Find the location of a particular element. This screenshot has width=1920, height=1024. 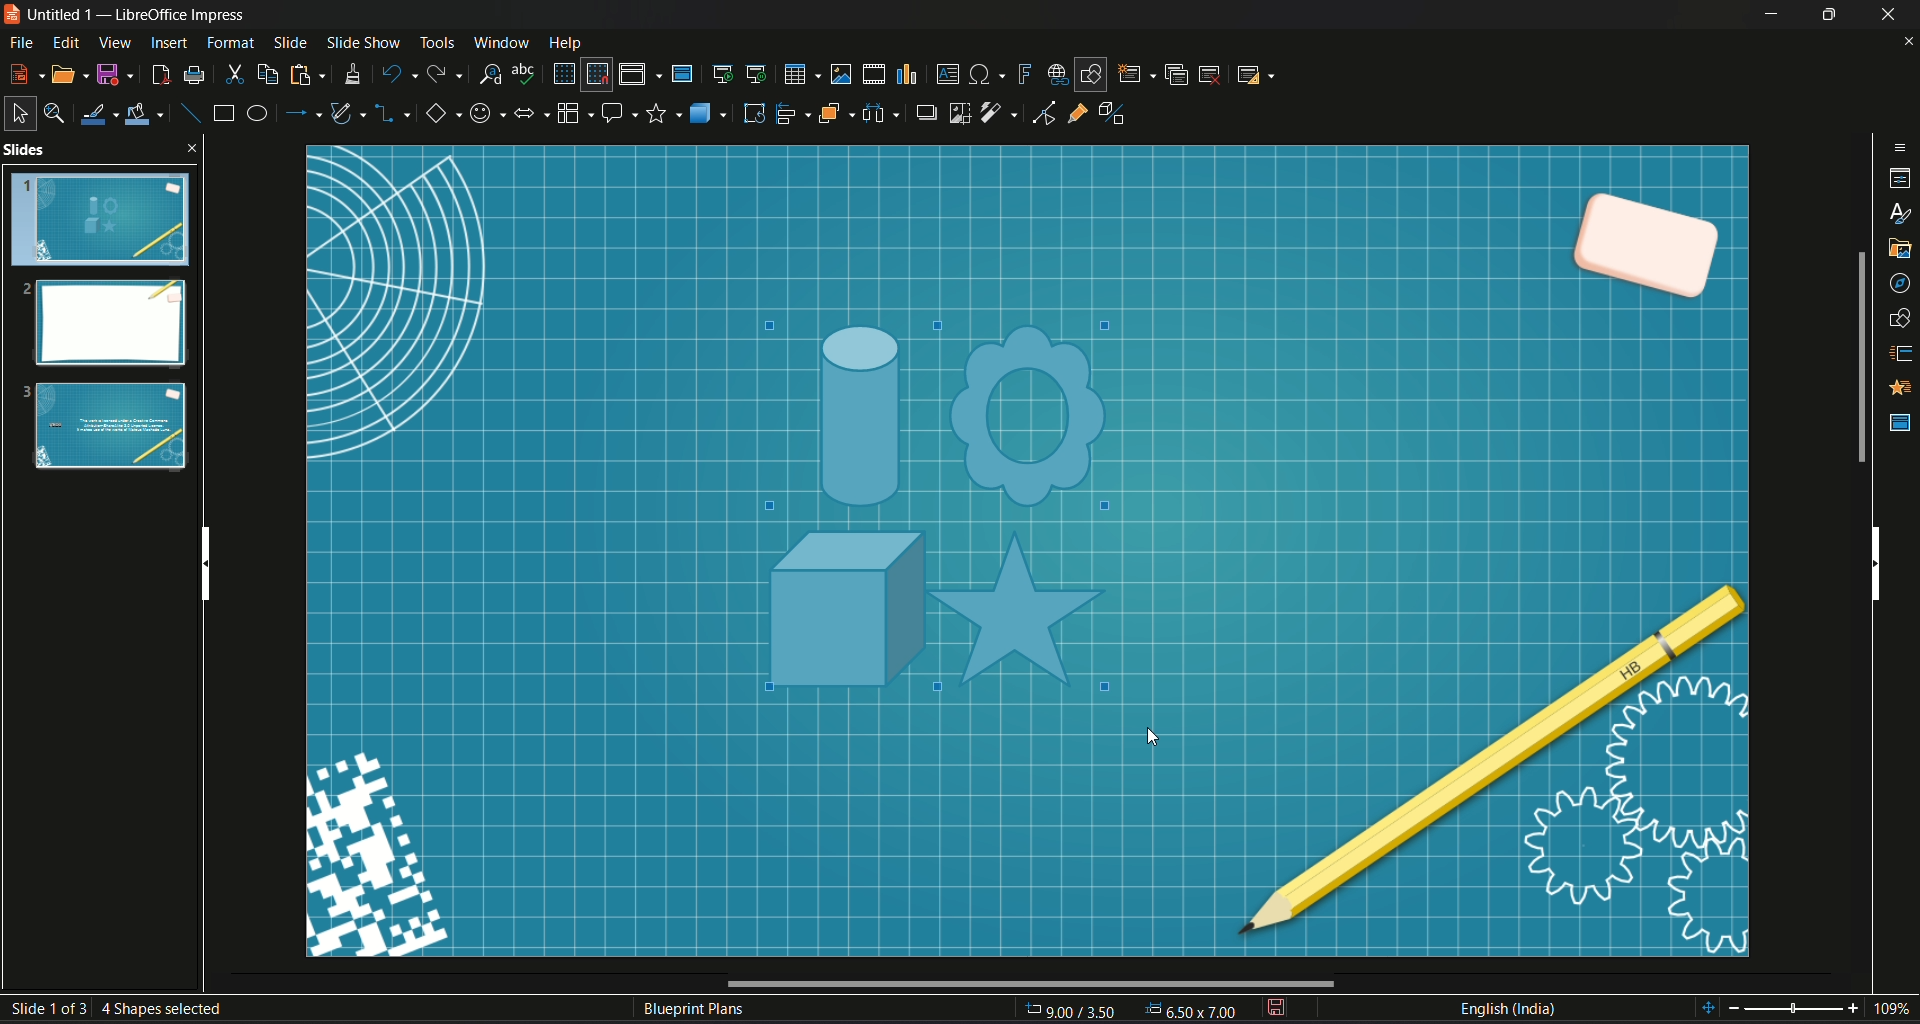

Text is located at coordinates (695, 1011).